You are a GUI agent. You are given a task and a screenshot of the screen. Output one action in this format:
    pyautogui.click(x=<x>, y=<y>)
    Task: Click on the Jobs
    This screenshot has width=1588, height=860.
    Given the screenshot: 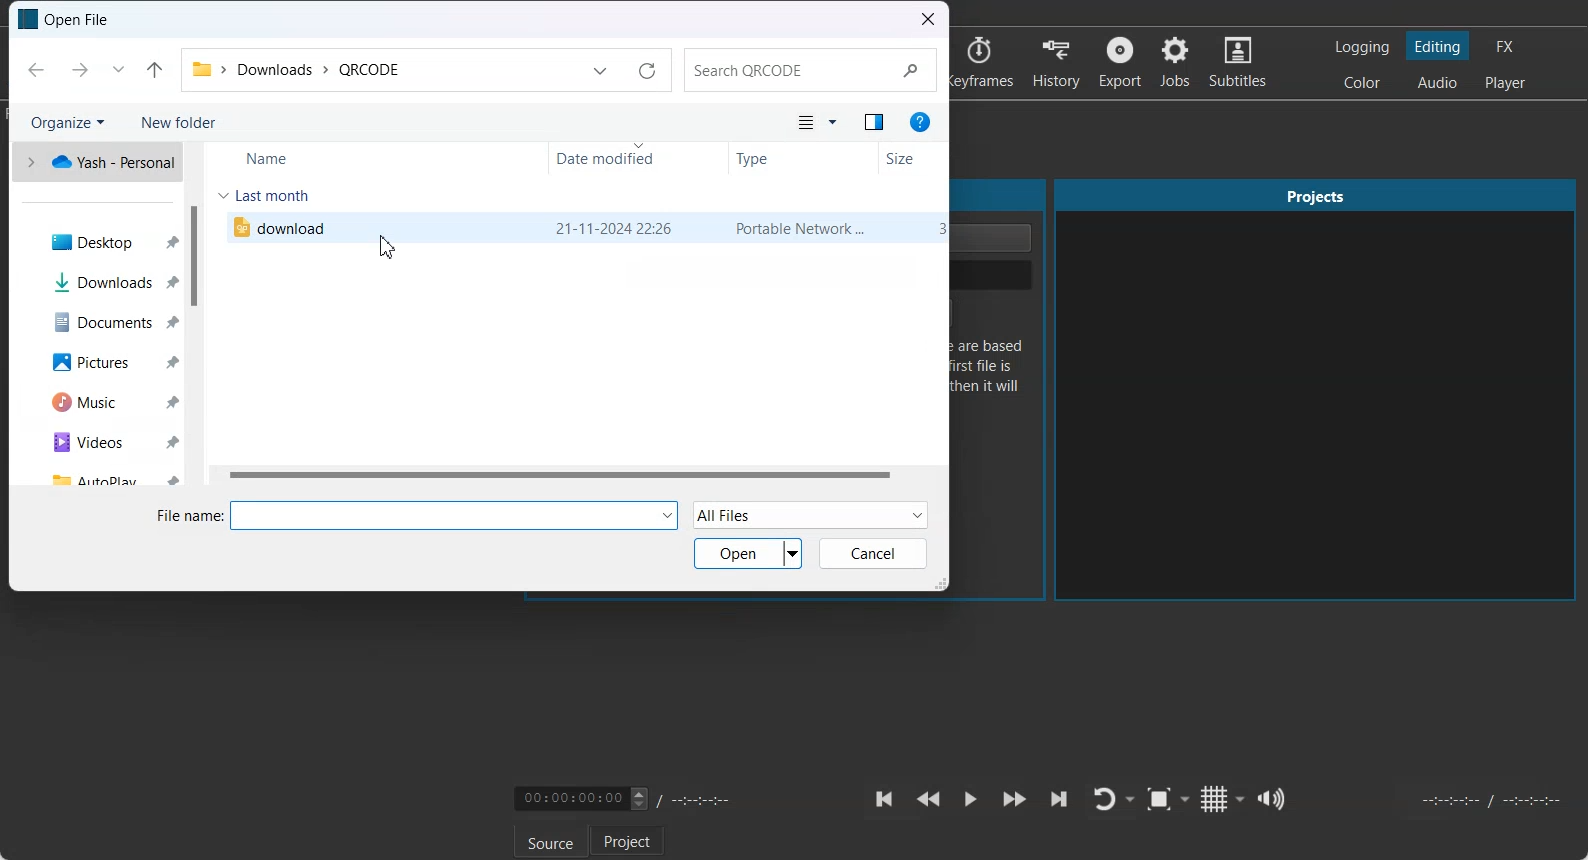 What is the action you would take?
    pyautogui.click(x=1177, y=62)
    